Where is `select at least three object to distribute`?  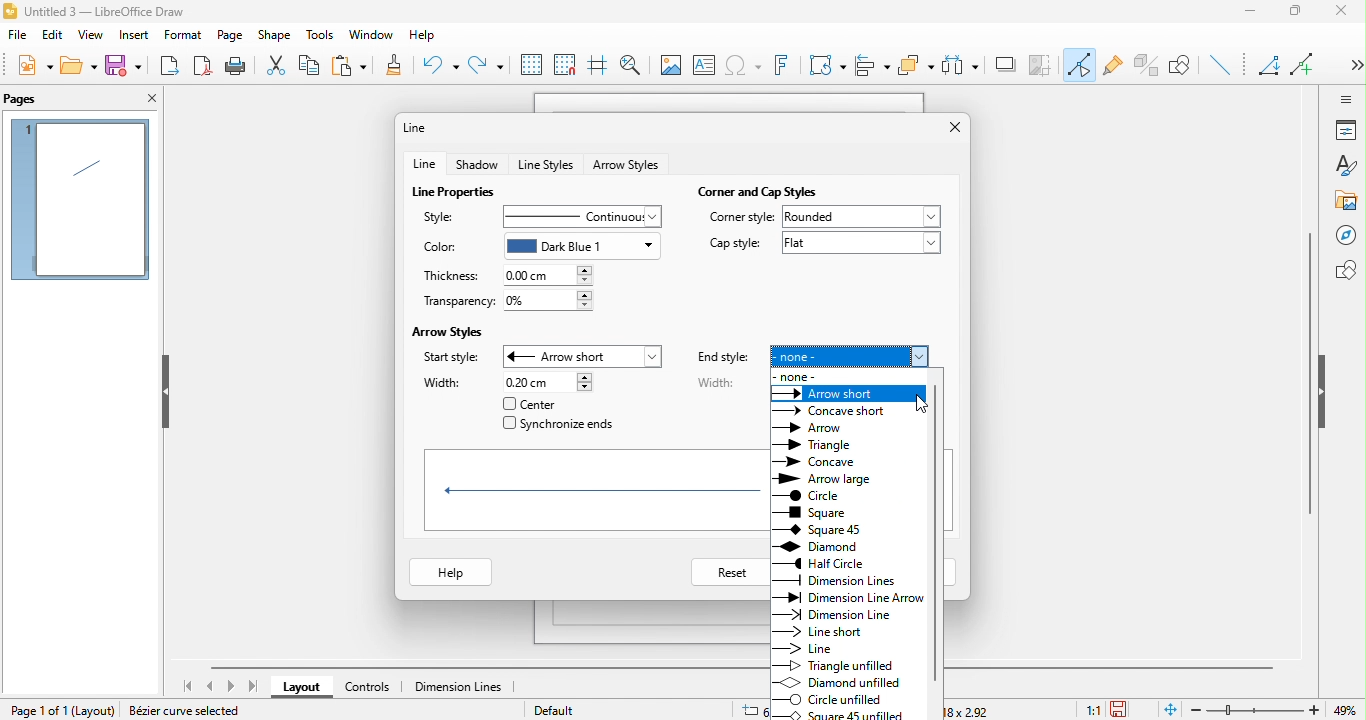 select at least three object to distribute is located at coordinates (963, 64).